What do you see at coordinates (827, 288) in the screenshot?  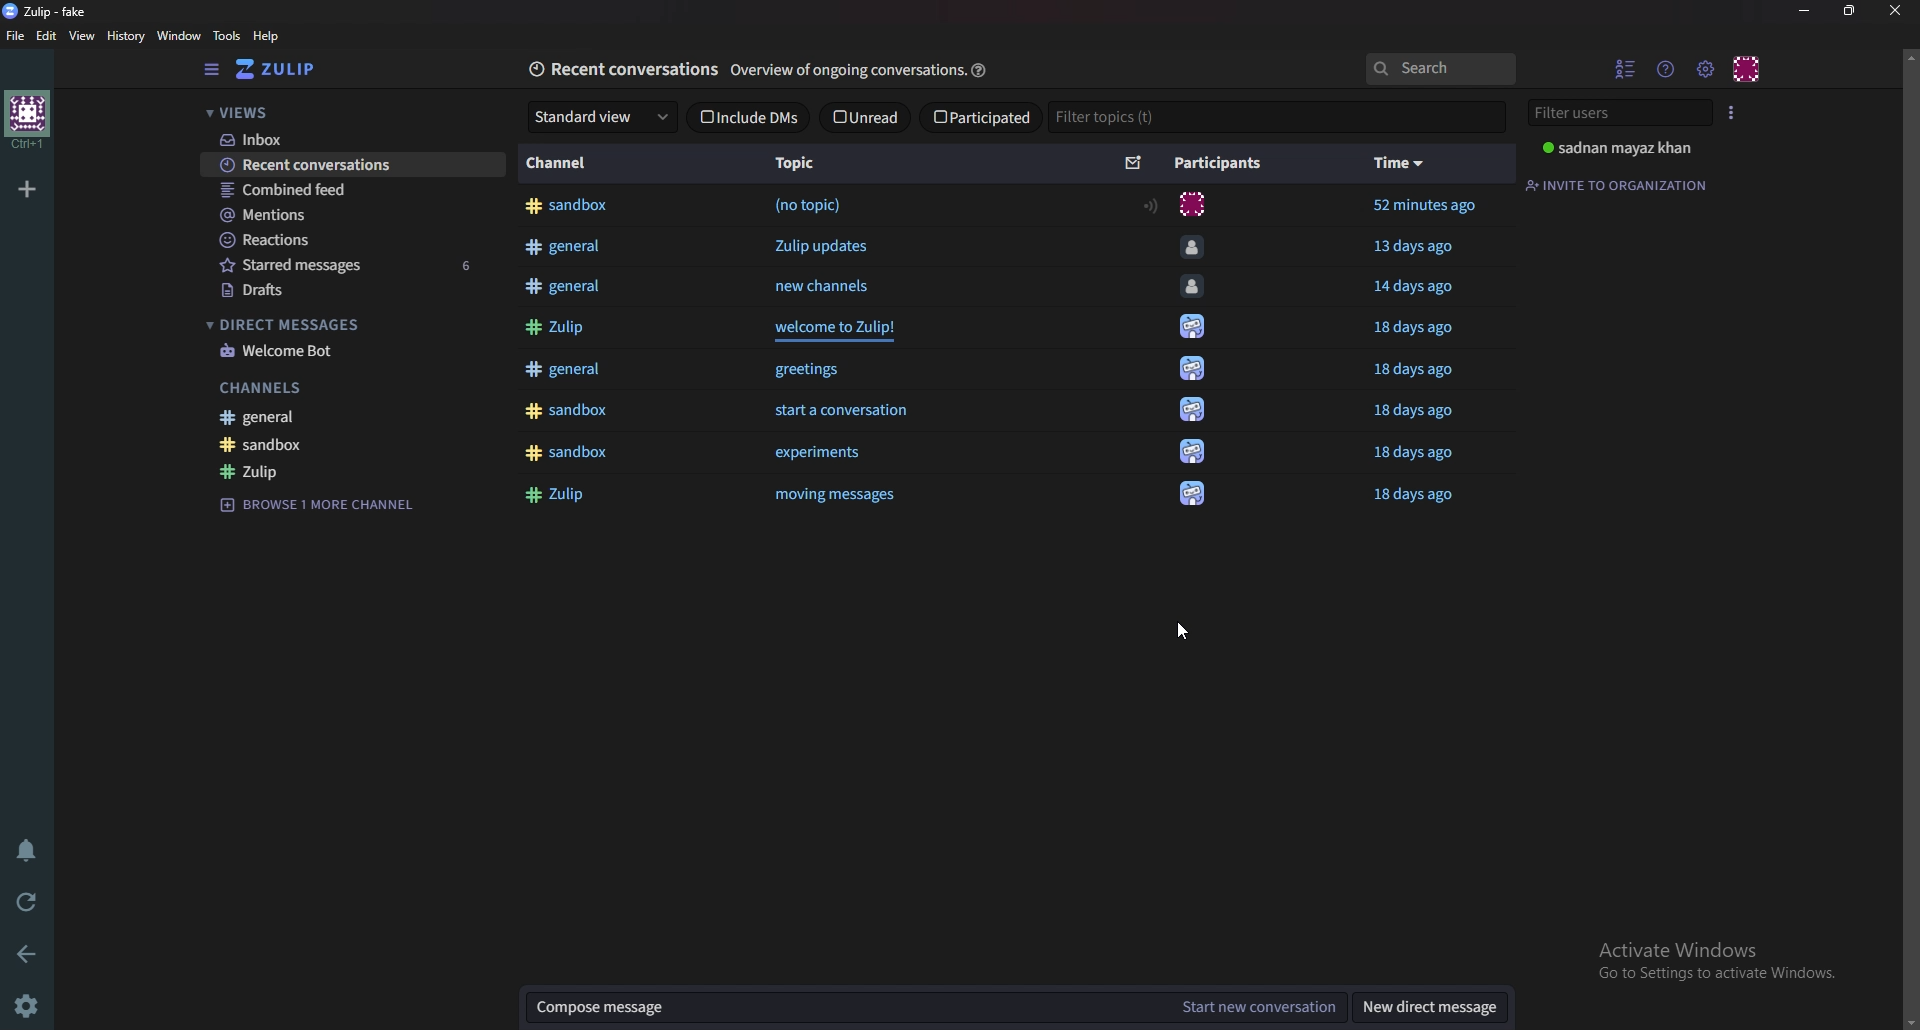 I see `new channels` at bounding box center [827, 288].